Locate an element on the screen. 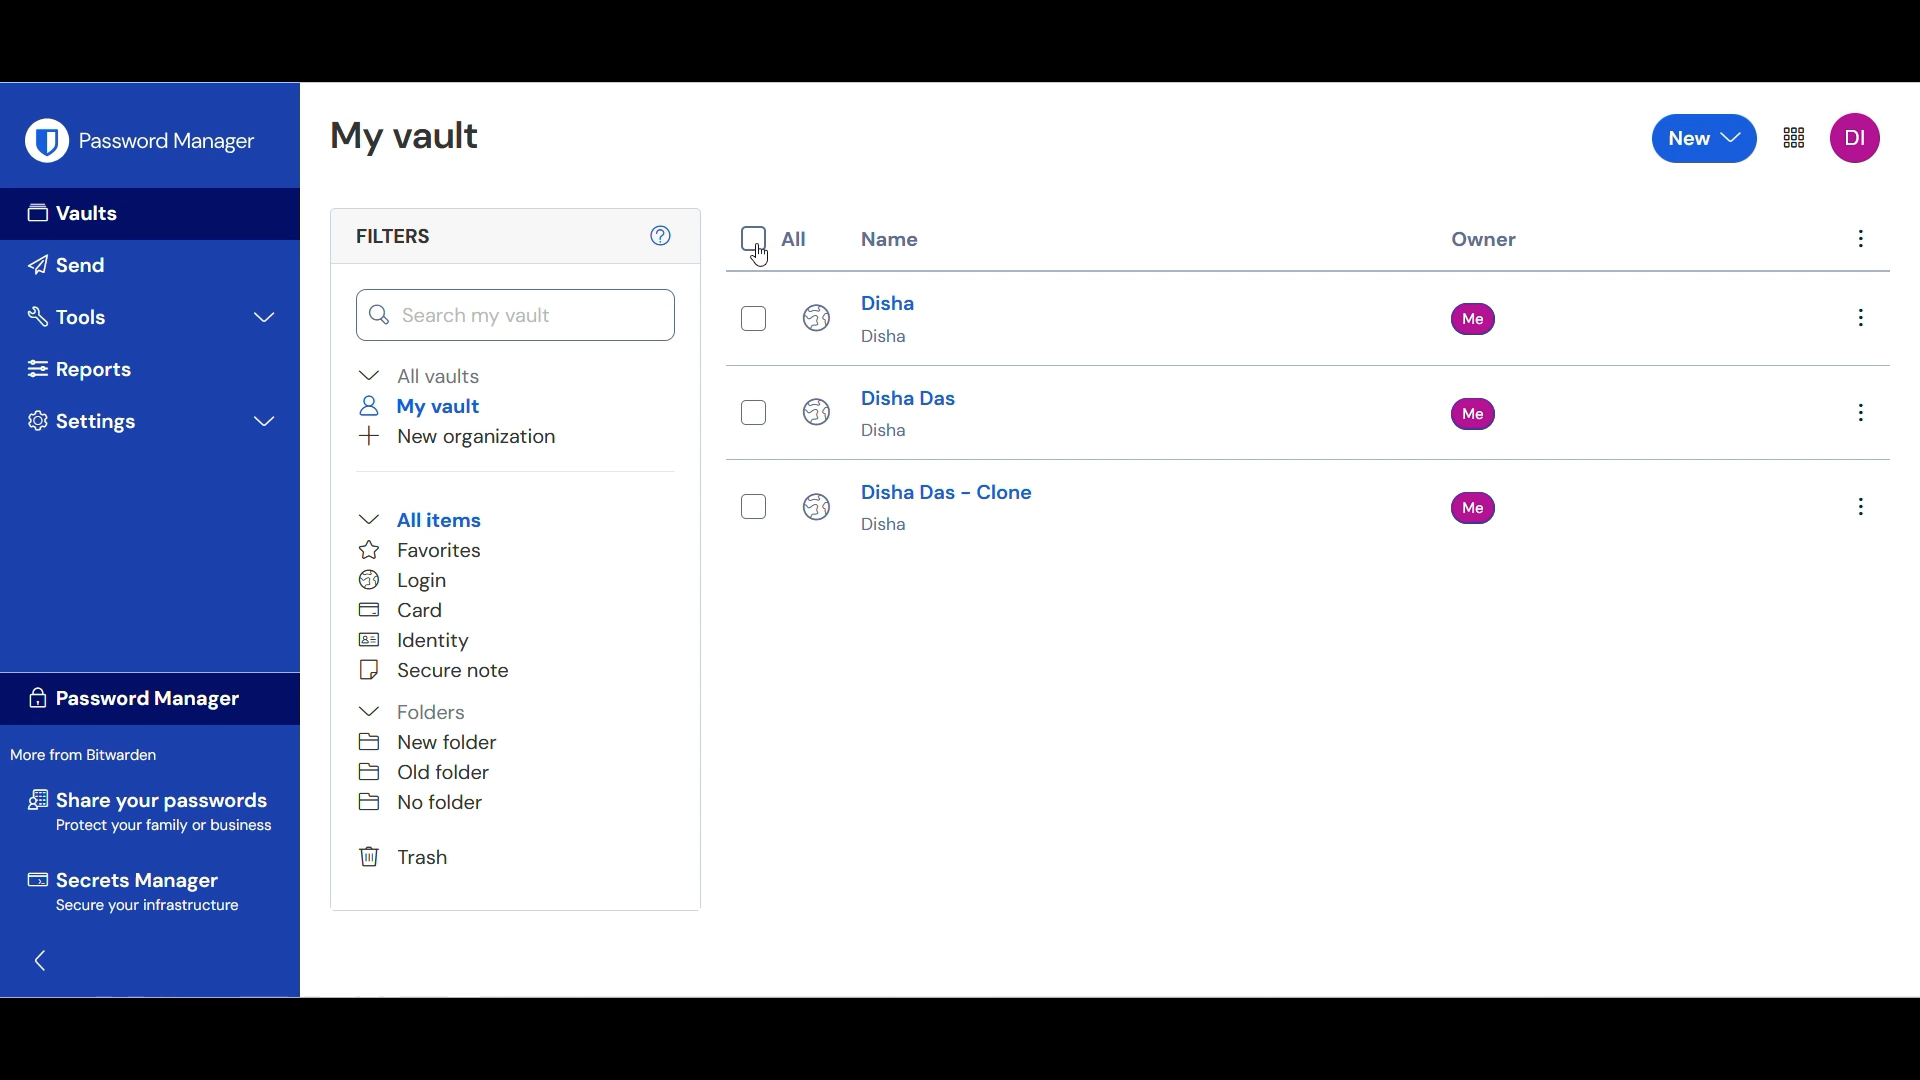 The height and width of the screenshot is (1080, 1920). Indicates toggle on/off is located at coordinates (752, 506).